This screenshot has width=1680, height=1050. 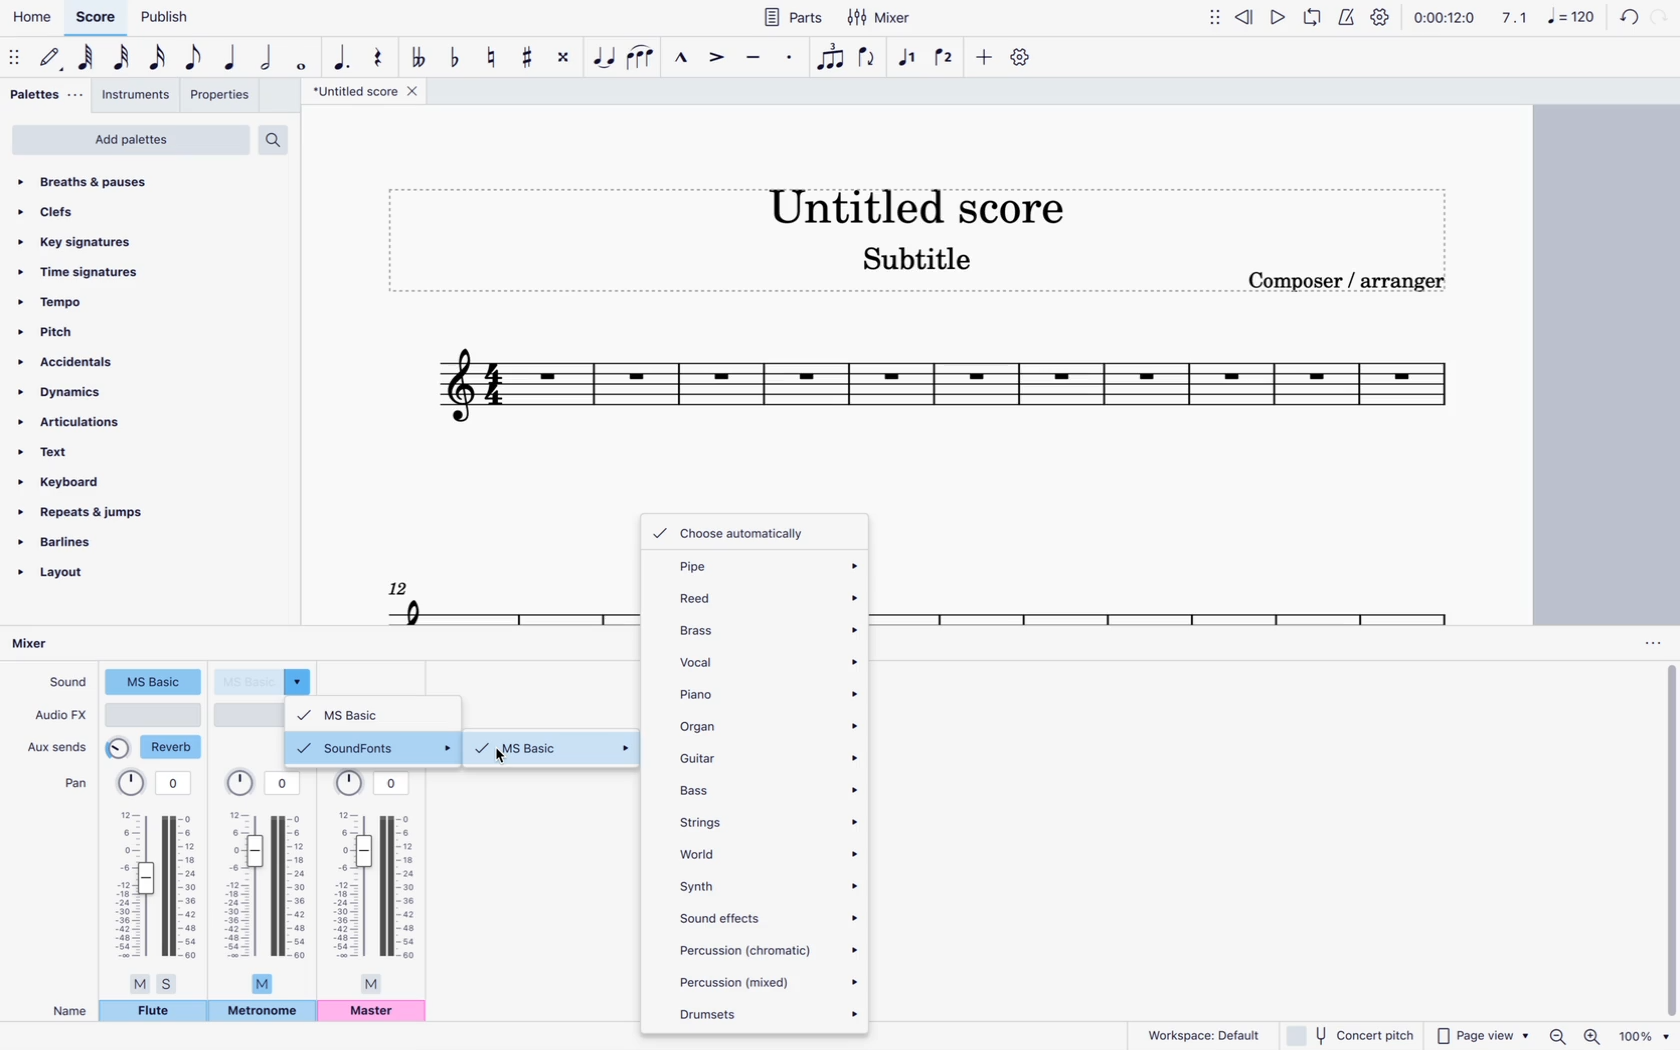 I want to click on sound, so click(x=67, y=684).